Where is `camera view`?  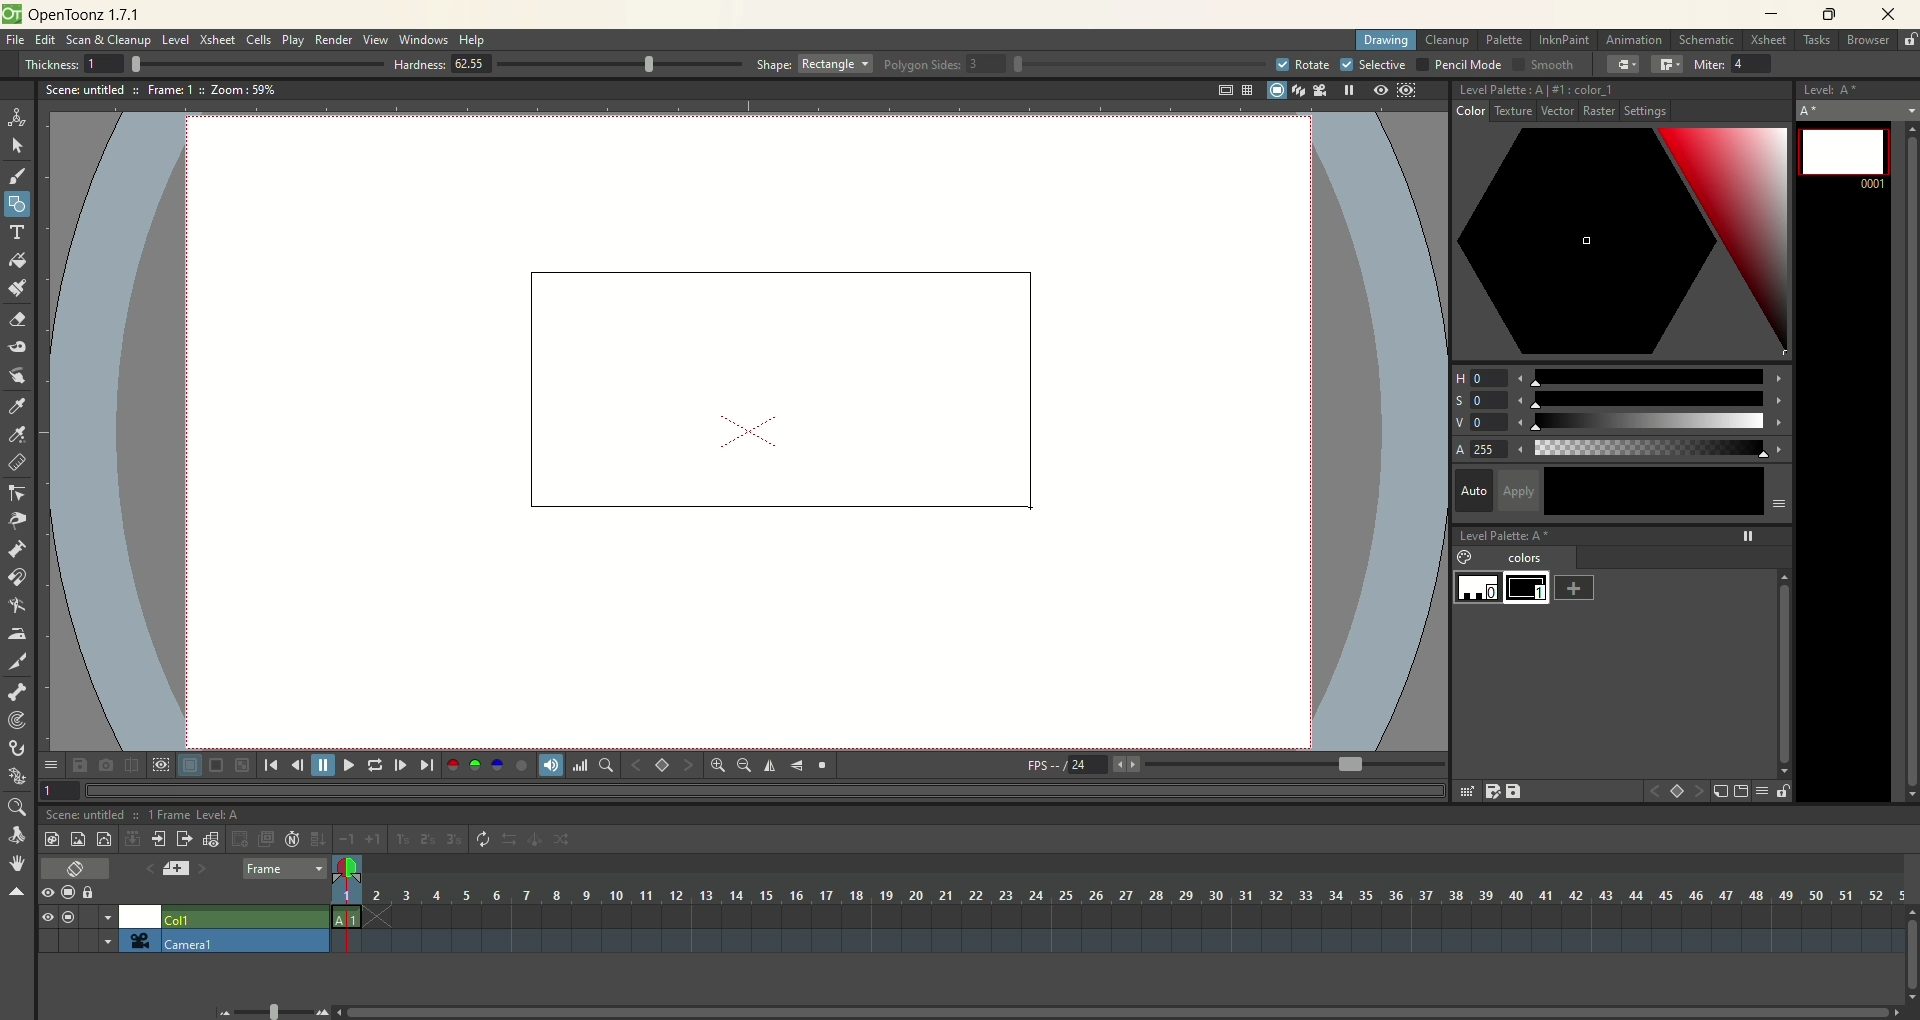
camera view is located at coordinates (1315, 90).